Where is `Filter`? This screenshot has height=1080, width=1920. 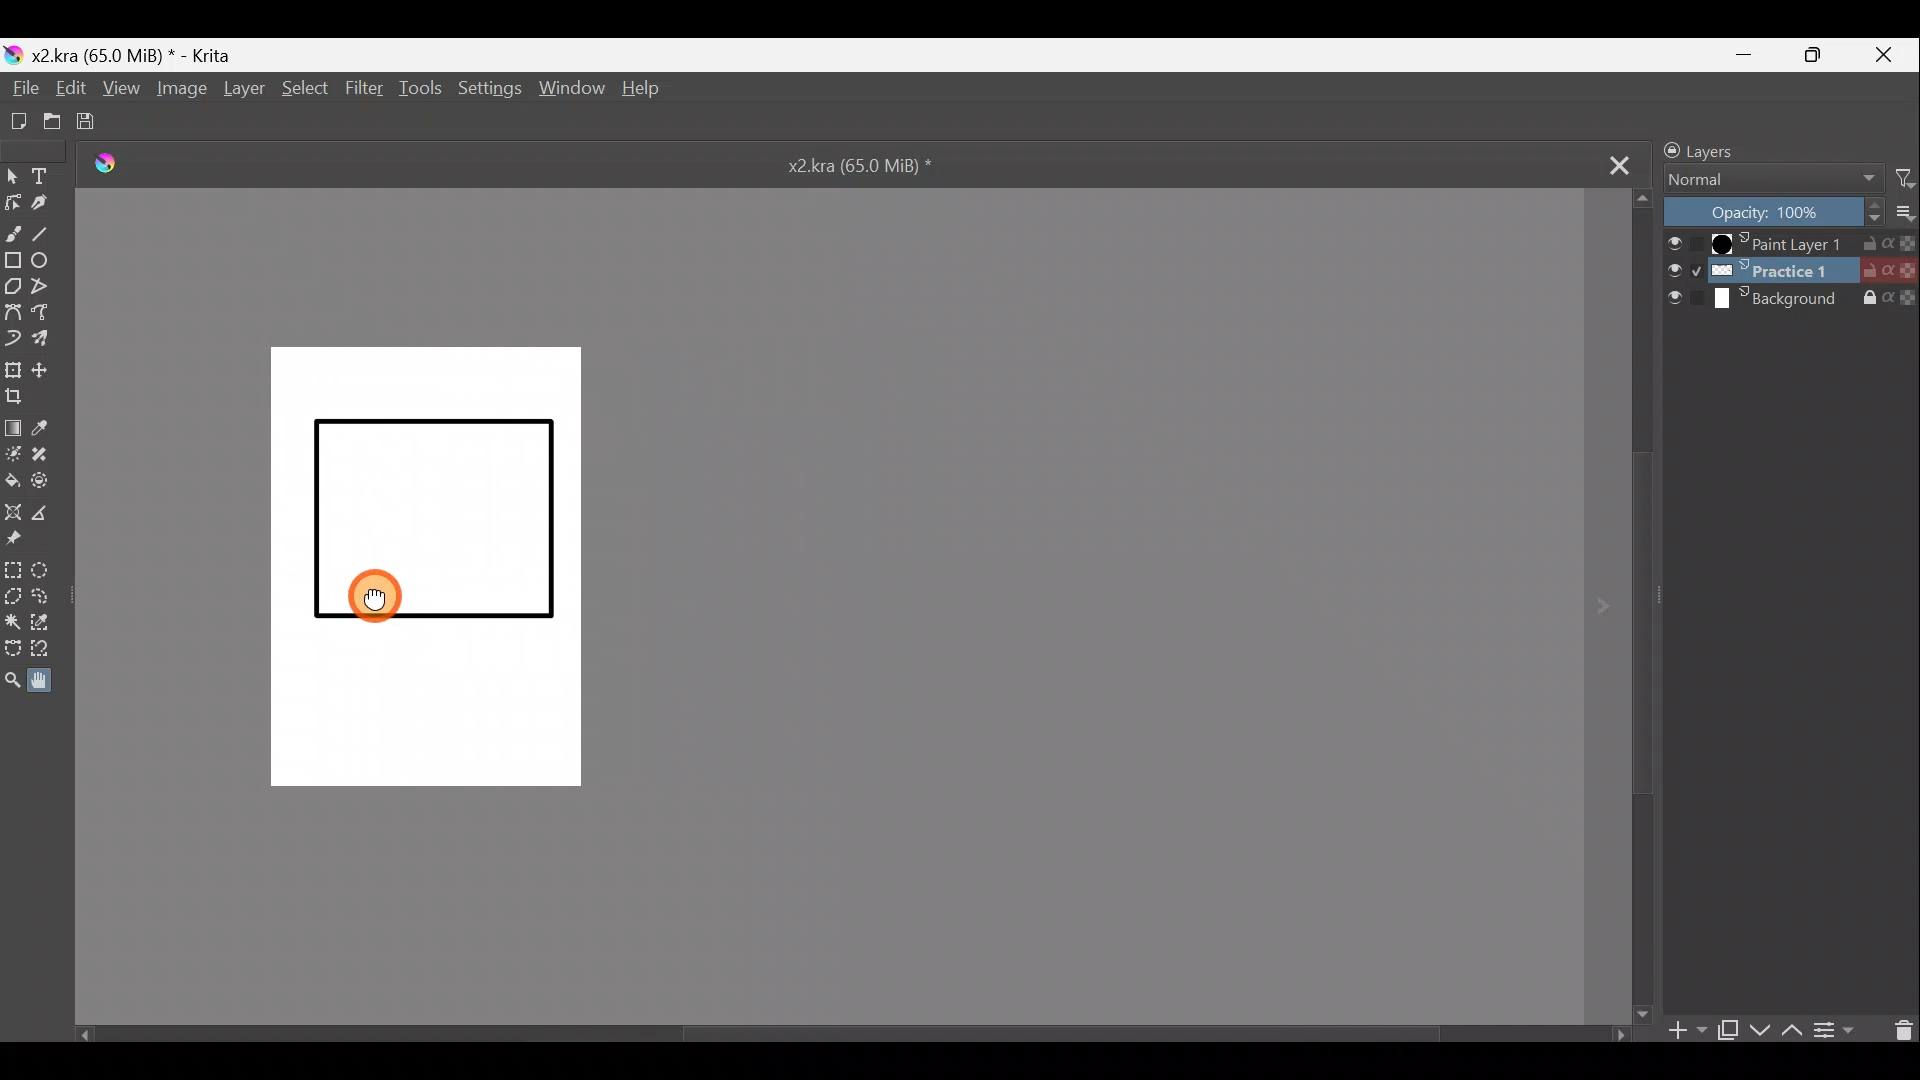 Filter is located at coordinates (363, 90).